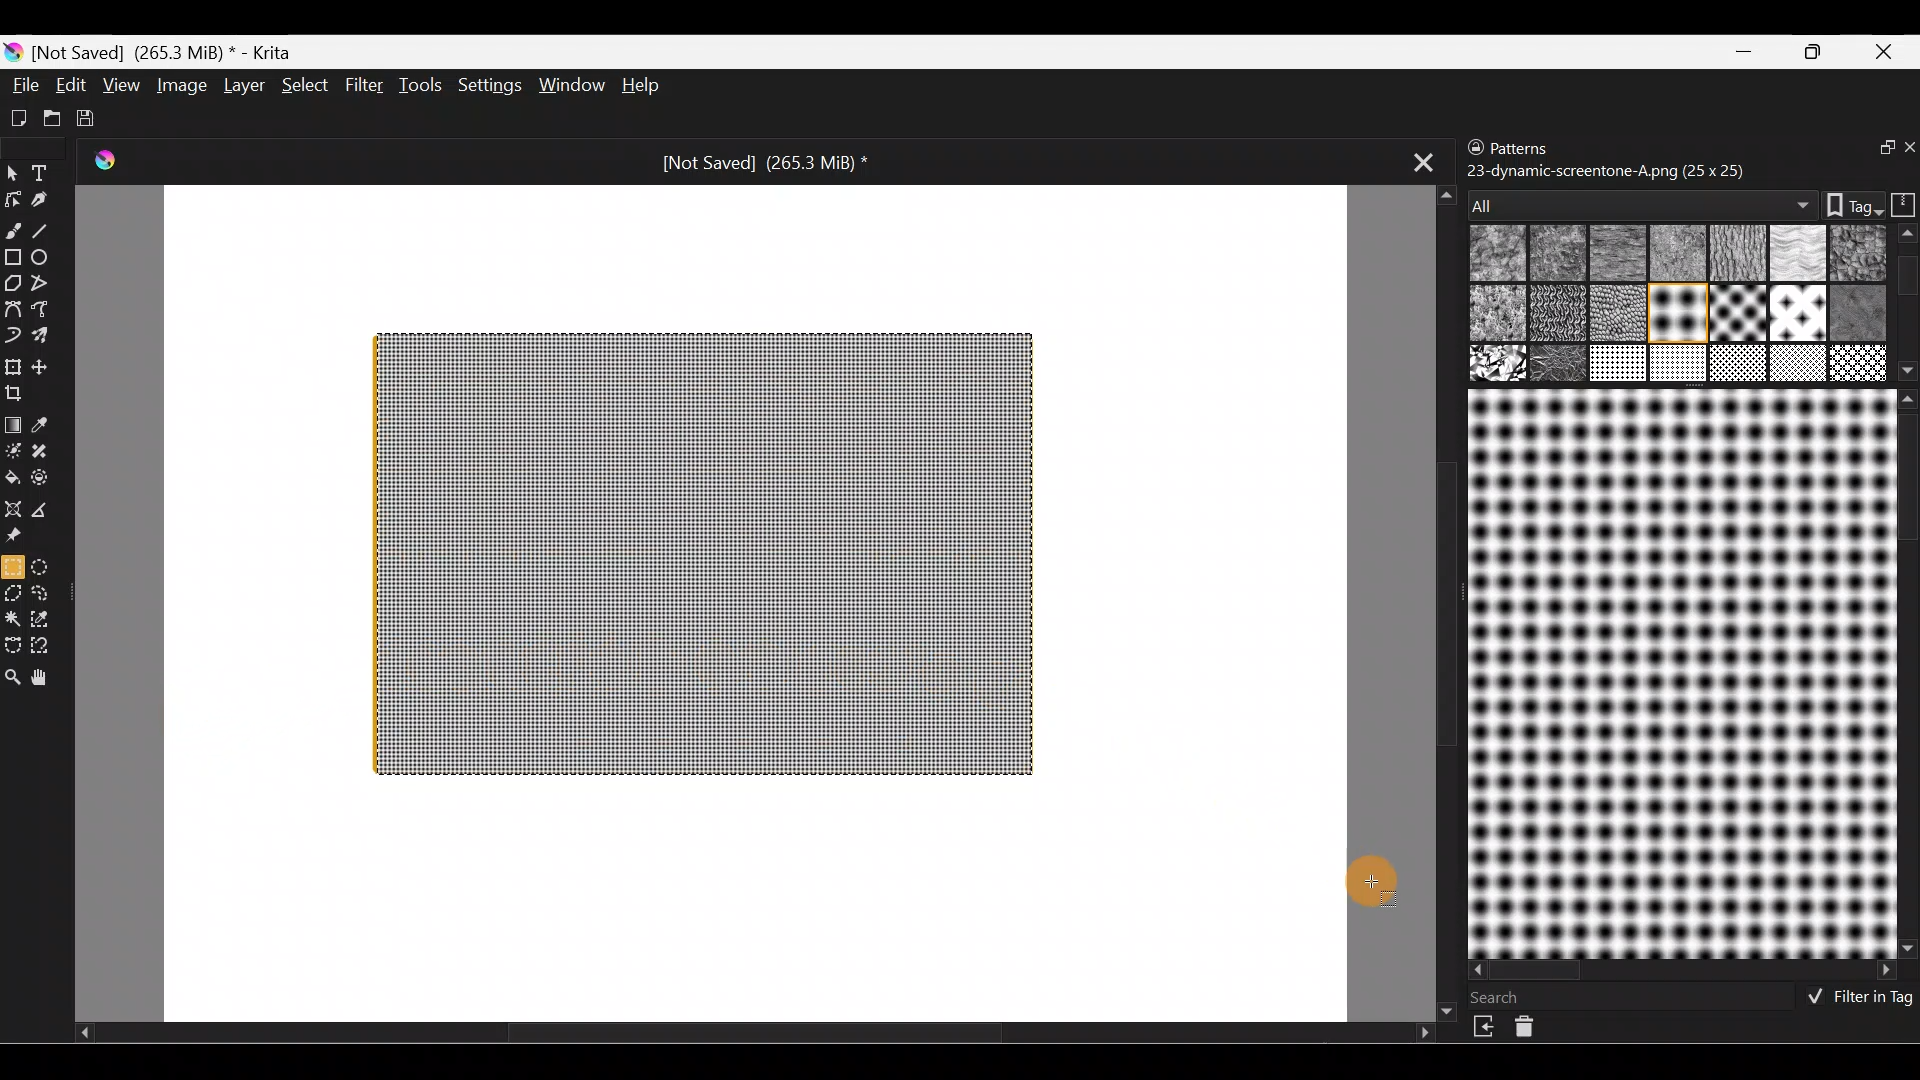 The height and width of the screenshot is (1080, 1920). What do you see at coordinates (1680, 363) in the screenshot?
I see `17 texture_melt.png` at bounding box center [1680, 363].